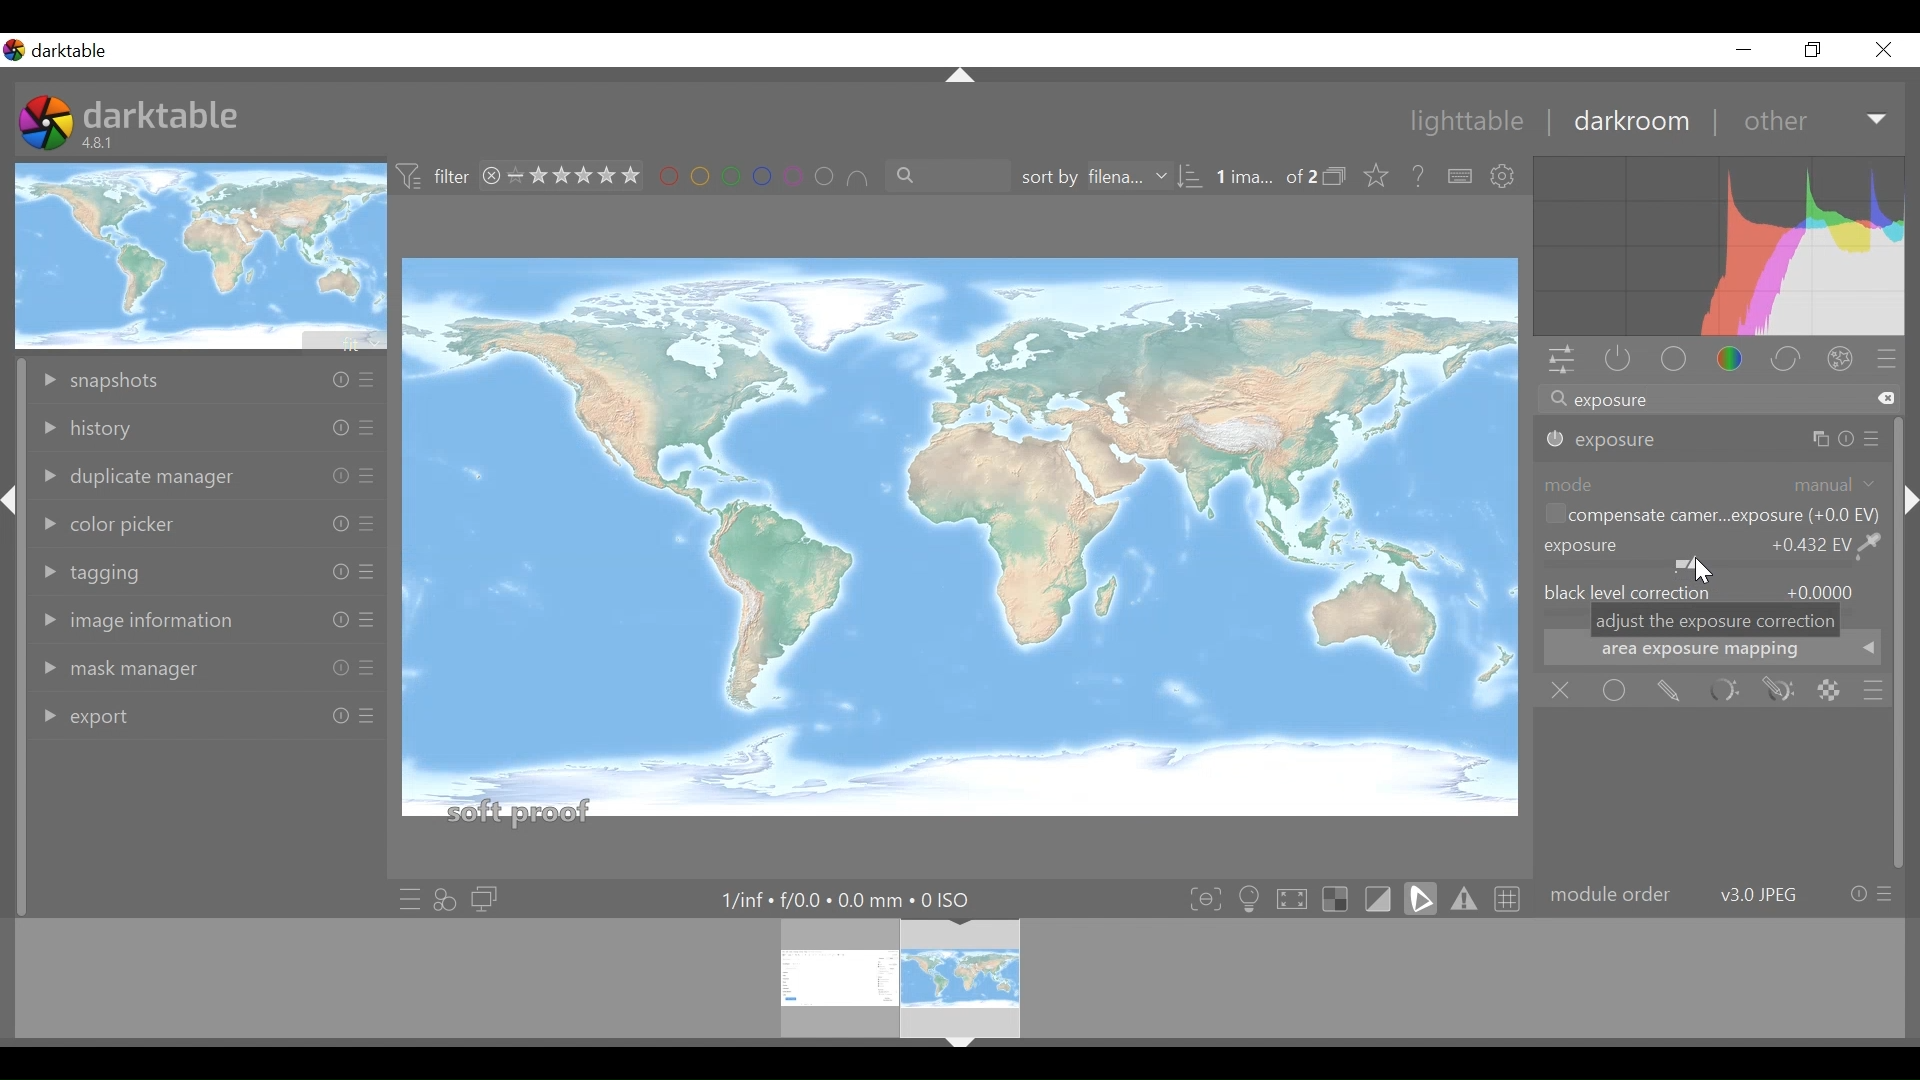  Describe the element at coordinates (1208, 898) in the screenshot. I see `toggle focus peaking mode` at that location.